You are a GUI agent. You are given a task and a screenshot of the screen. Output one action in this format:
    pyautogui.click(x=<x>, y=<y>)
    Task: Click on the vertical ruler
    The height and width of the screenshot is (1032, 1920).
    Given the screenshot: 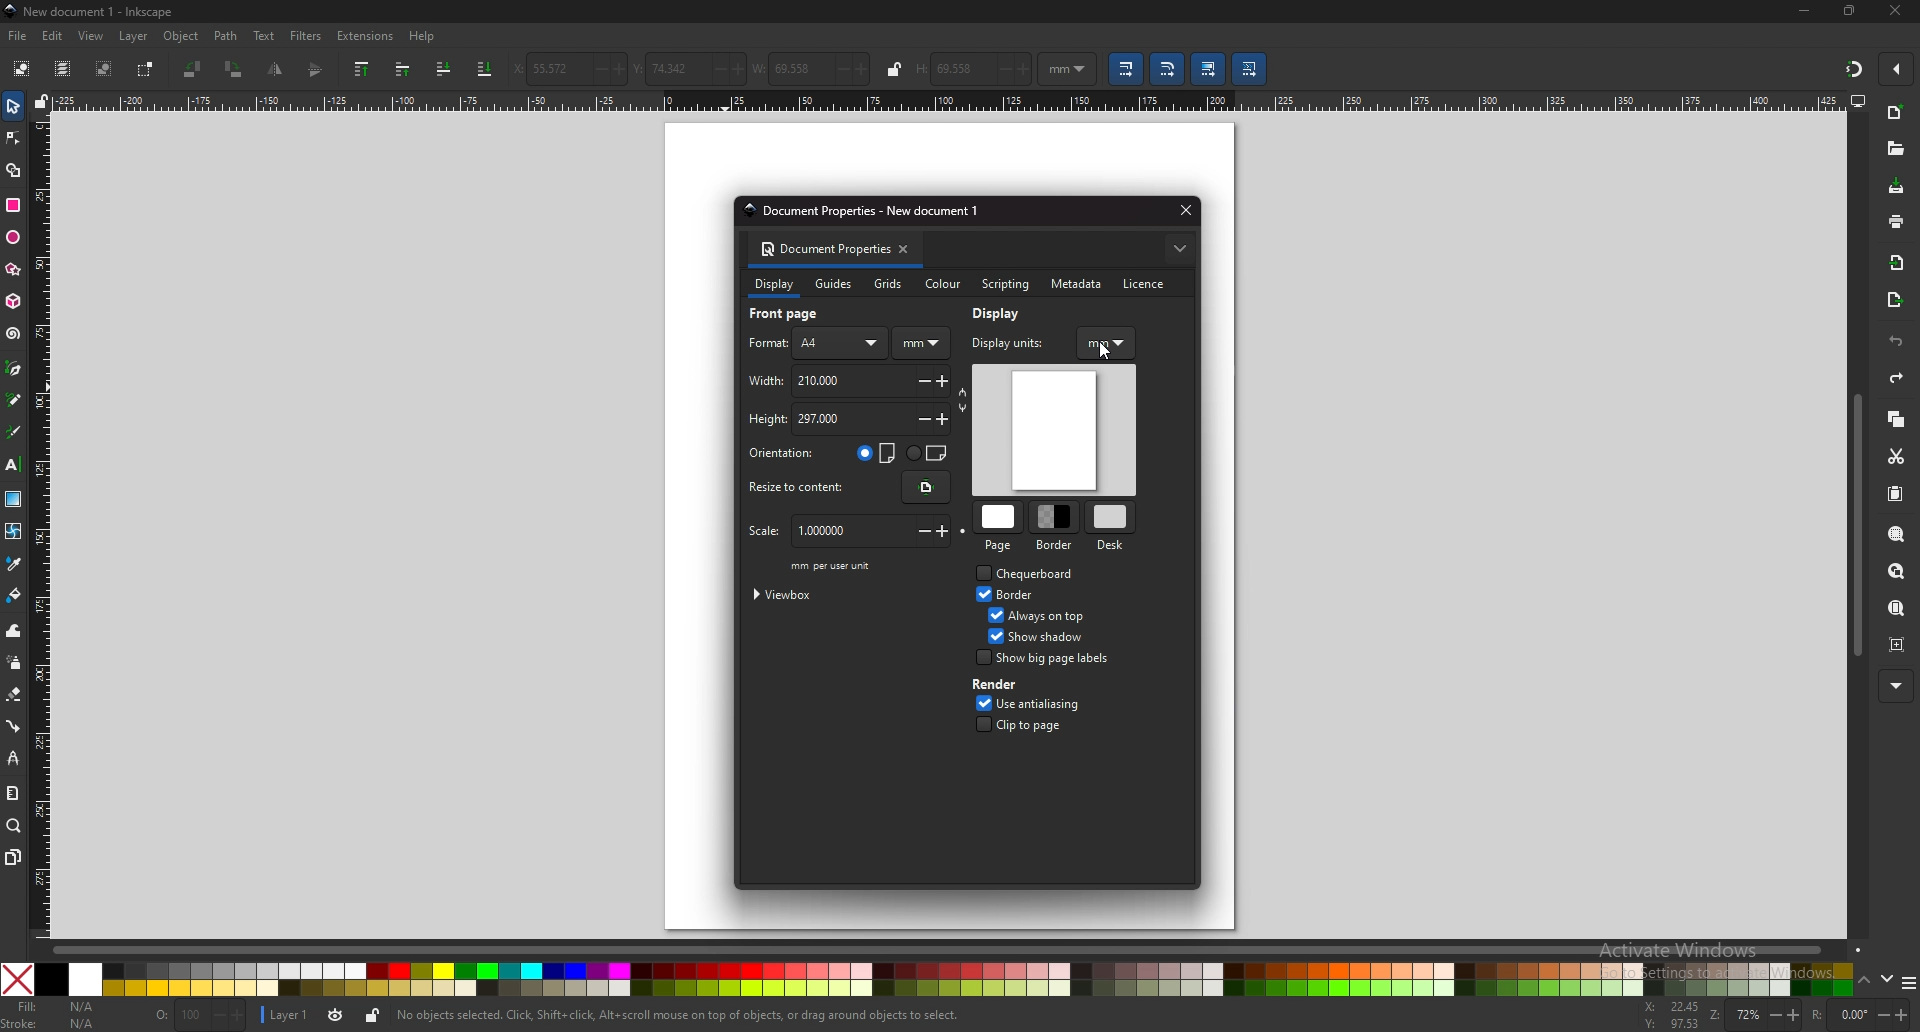 What is the action you would take?
    pyautogui.click(x=40, y=523)
    